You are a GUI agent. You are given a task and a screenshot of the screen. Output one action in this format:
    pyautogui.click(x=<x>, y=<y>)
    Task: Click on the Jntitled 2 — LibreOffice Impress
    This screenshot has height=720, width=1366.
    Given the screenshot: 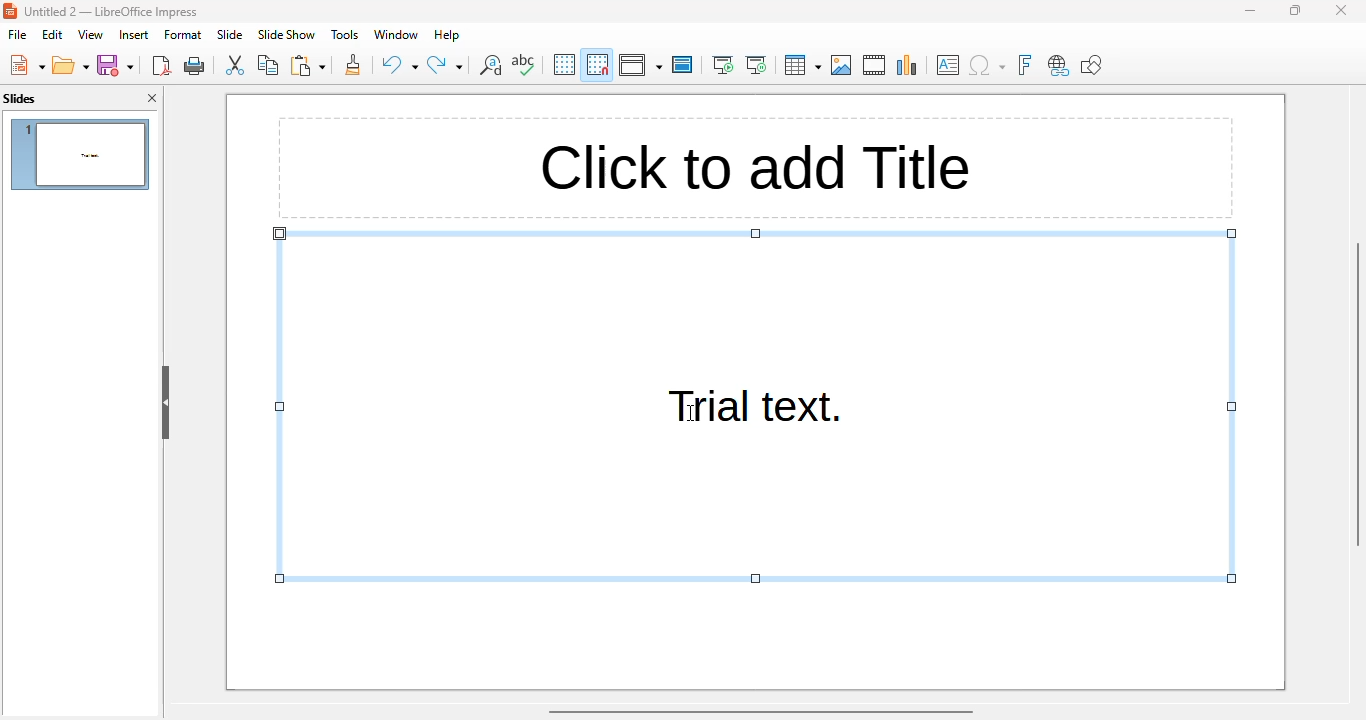 What is the action you would take?
    pyautogui.click(x=115, y=11)
    